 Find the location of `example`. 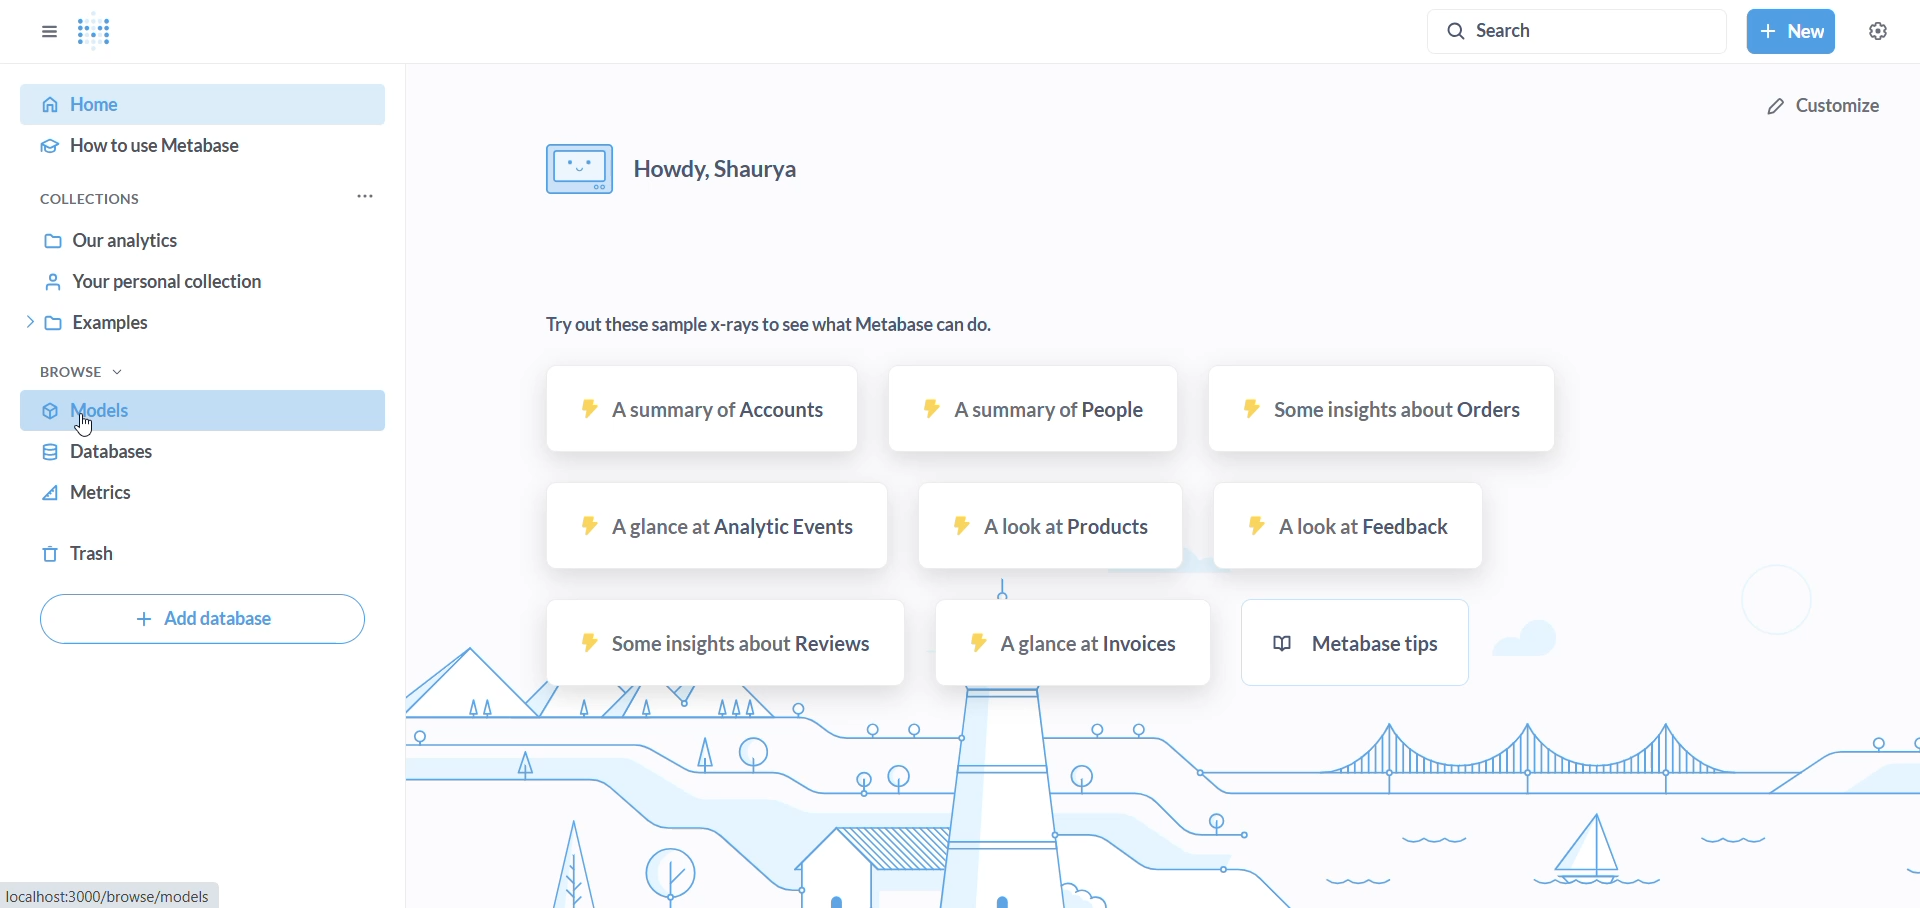

example is located at coordinates (196, 326).